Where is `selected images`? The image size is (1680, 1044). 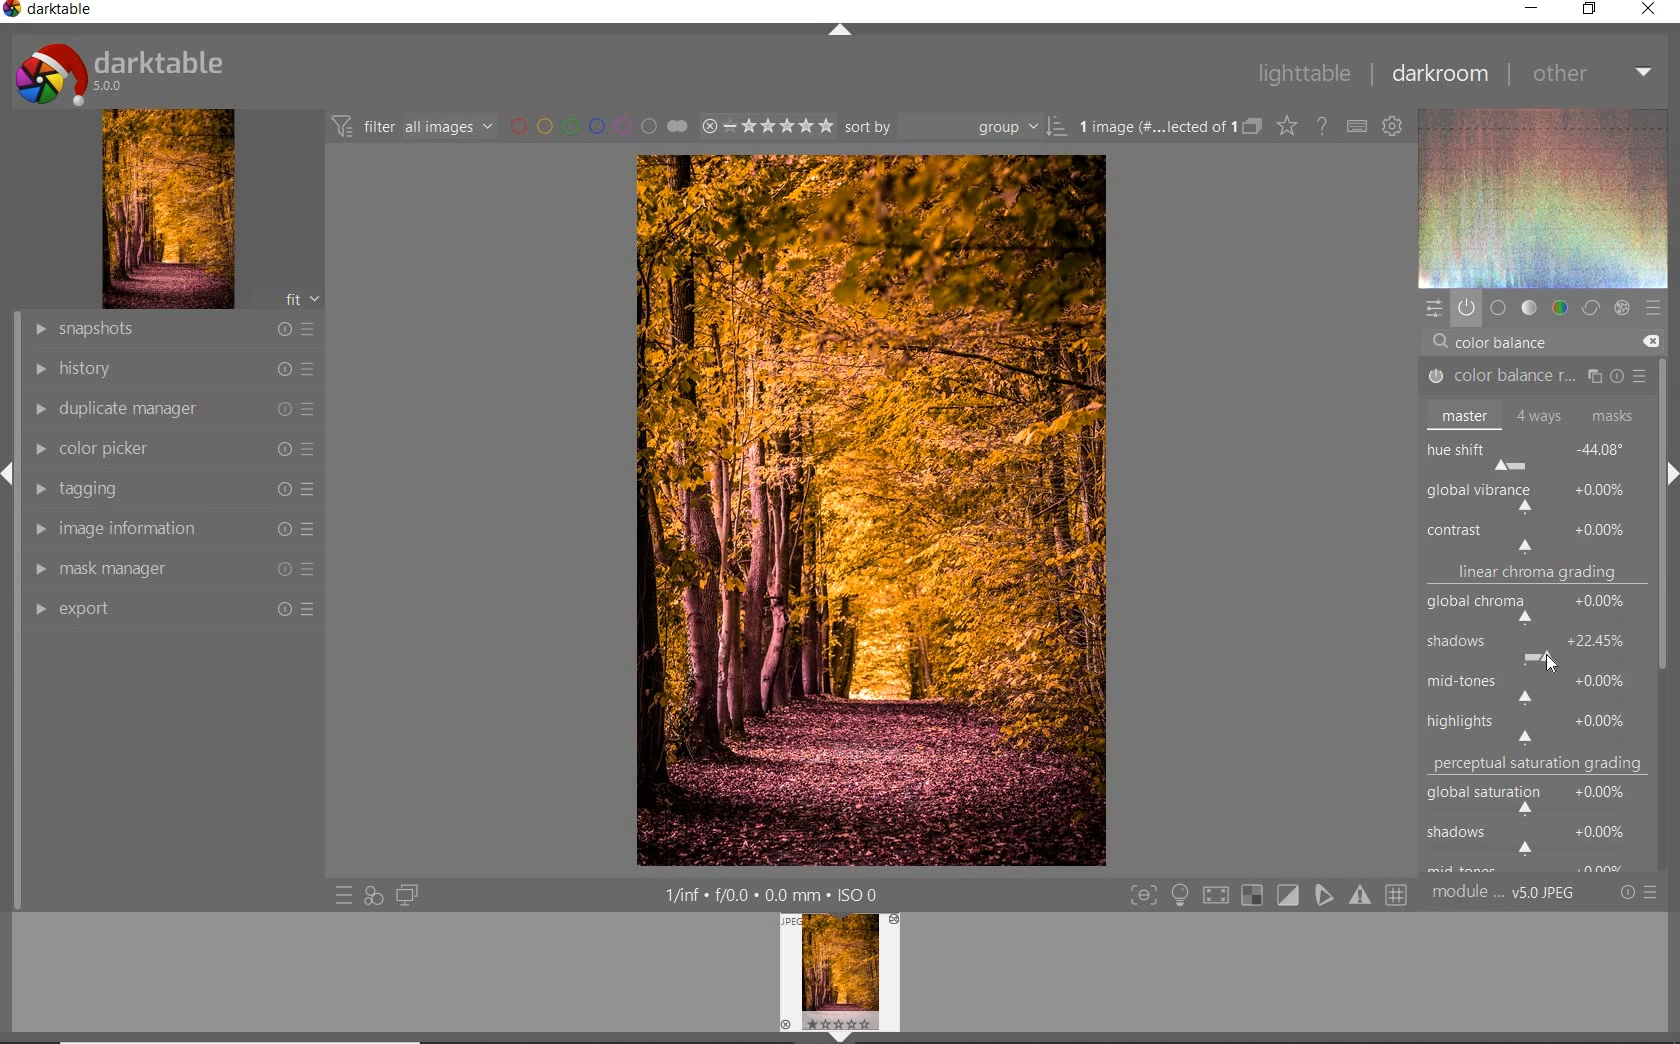
selected images is located at coordinates (1153, 127).